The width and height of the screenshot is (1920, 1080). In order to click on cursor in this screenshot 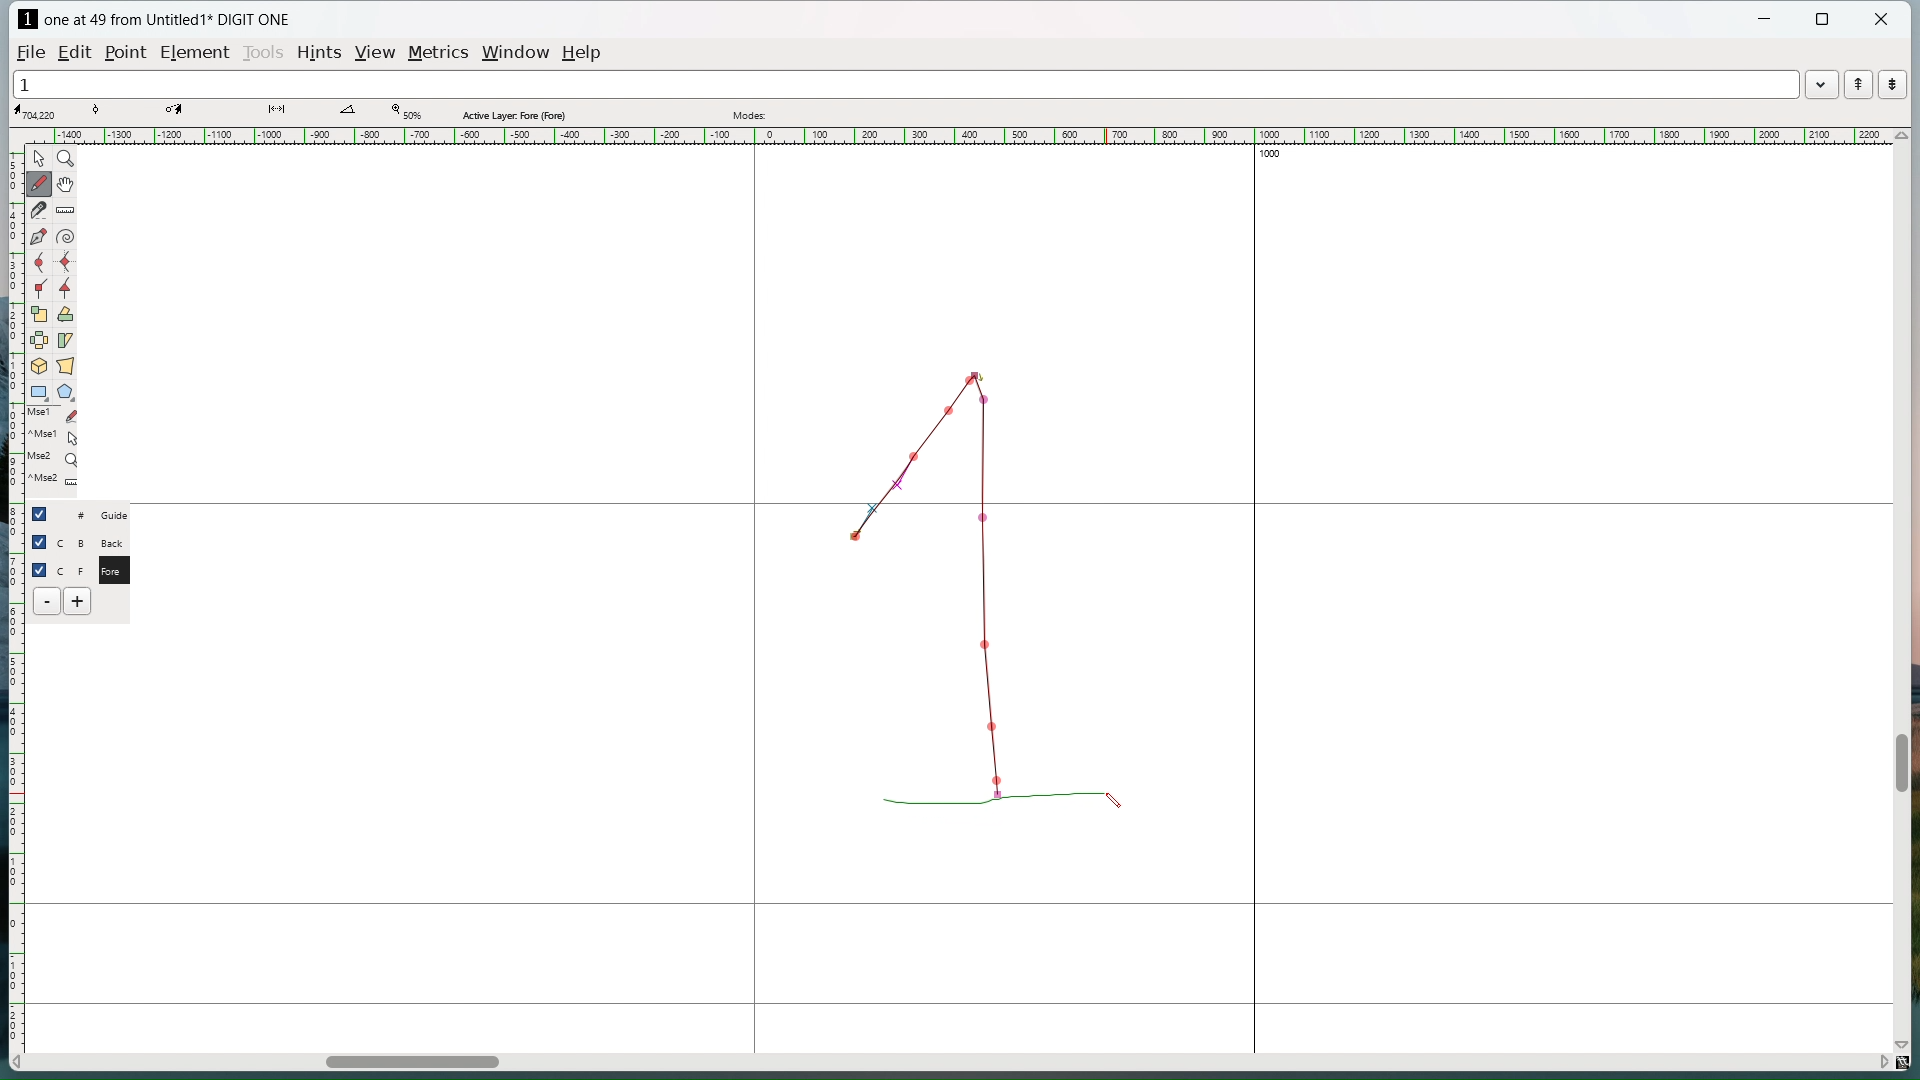, I will do `click(1120, 798)`.